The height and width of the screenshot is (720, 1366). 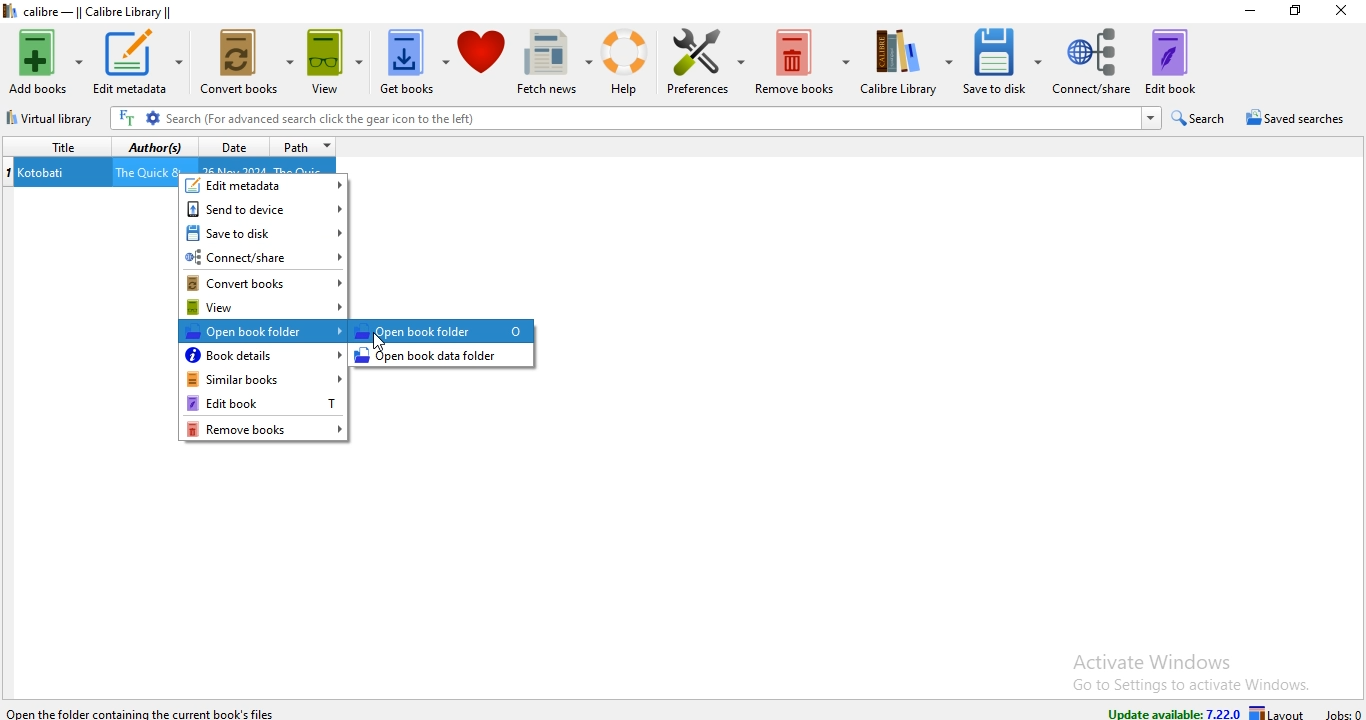 What do you see at coordinates (263, 378) in the screenshot?
I see `similar books` at bounding box center [263, 378].